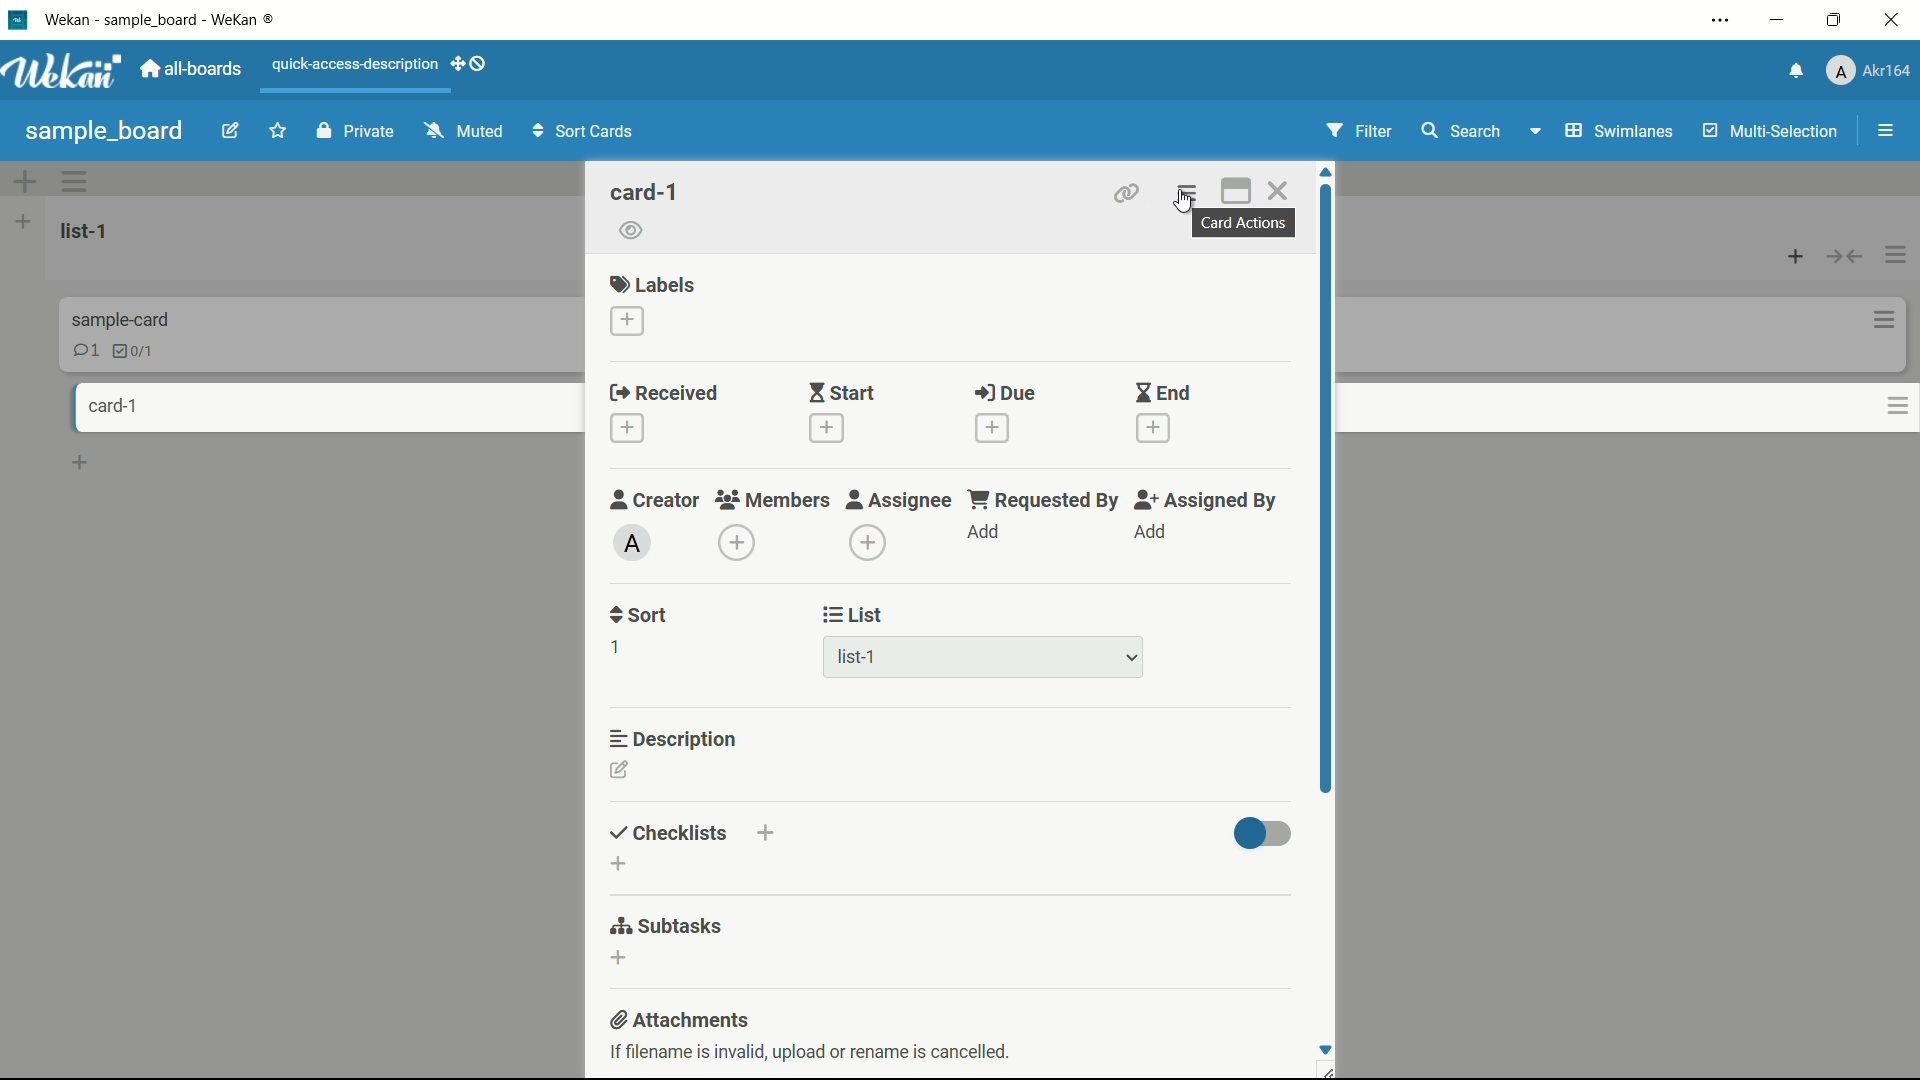 This screenshot has width=1920, height=1080. What do you see at coordinates (619, 770) in the screenshot?
I see `edit description` at bounding box center [619, 770].